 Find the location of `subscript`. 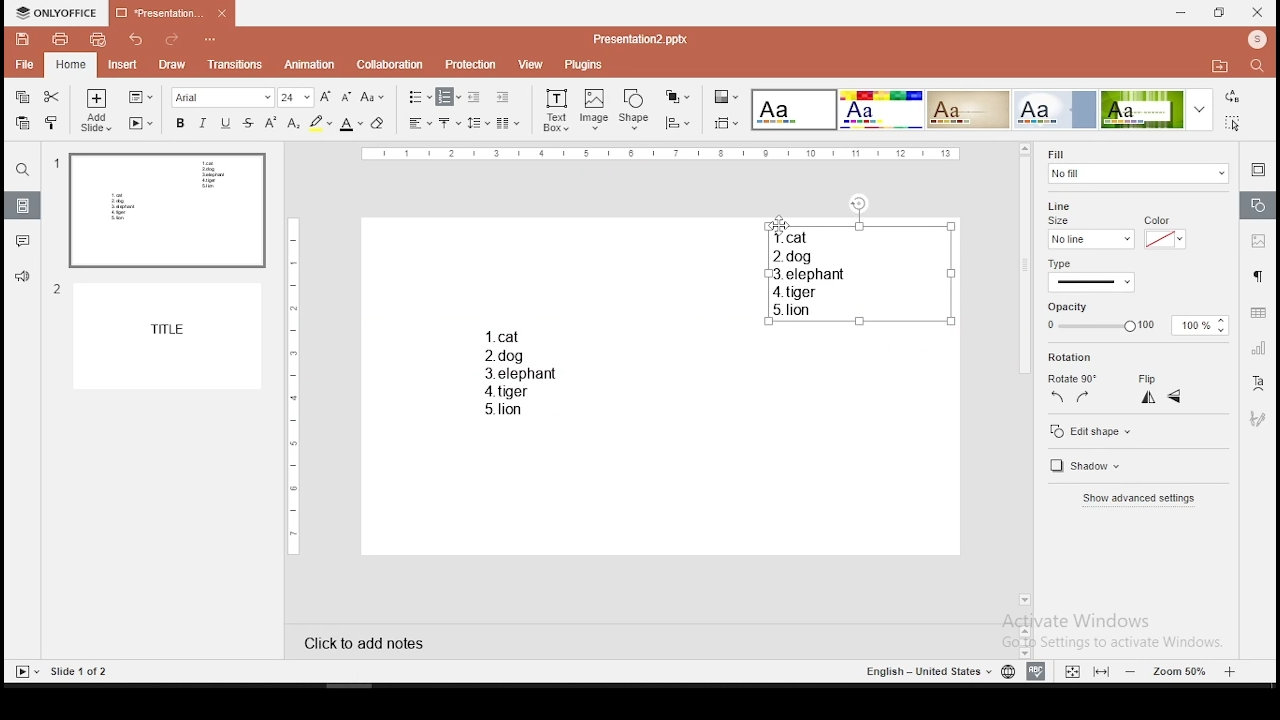

subscript is located at coordinates (293, 123).